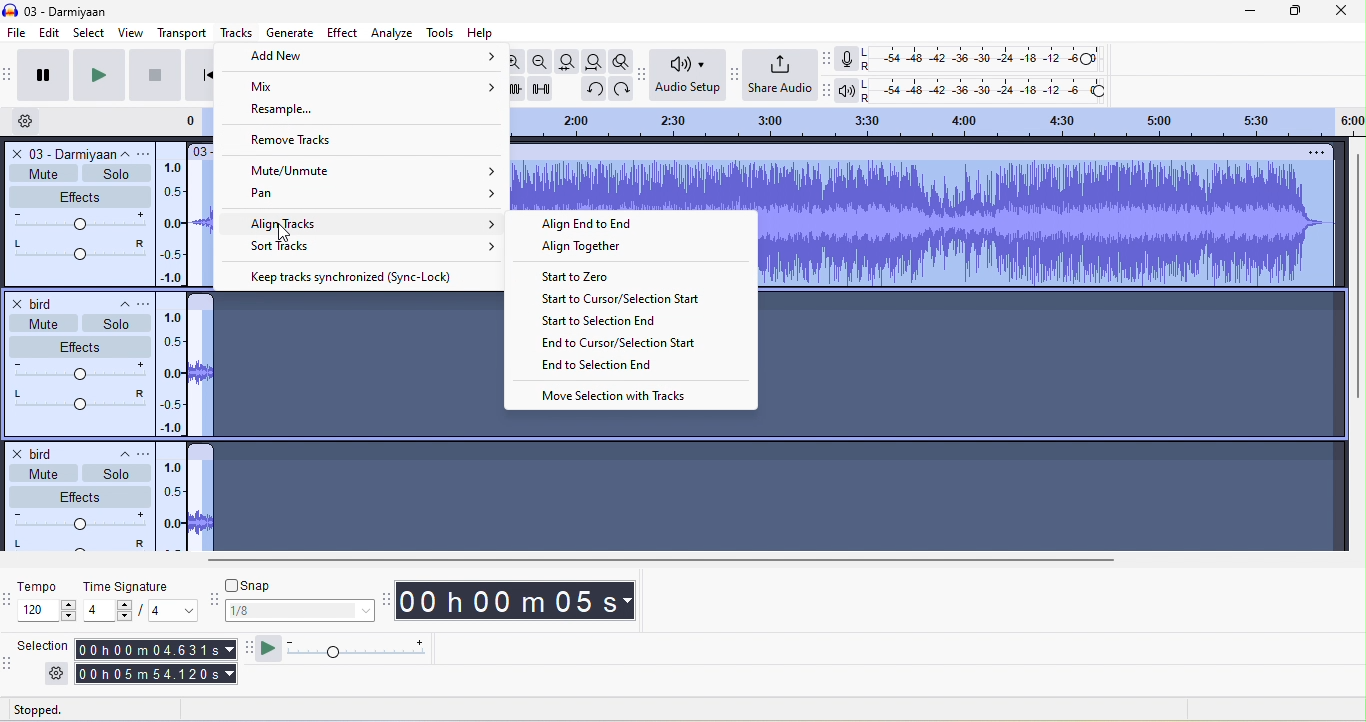  Describe the element at coordinates (125, 32) in the screenshot. I see `view` at that location.